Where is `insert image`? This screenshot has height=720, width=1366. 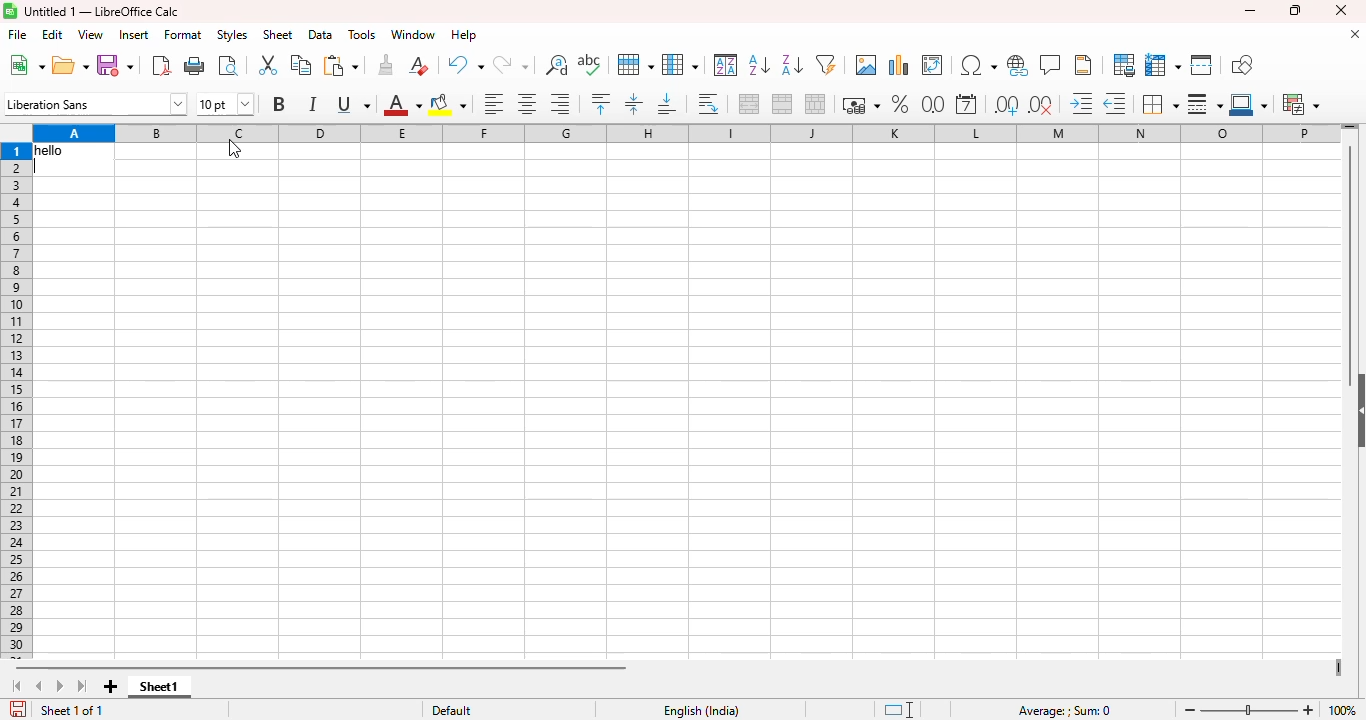
insert image is located at coordinates (899, 65).